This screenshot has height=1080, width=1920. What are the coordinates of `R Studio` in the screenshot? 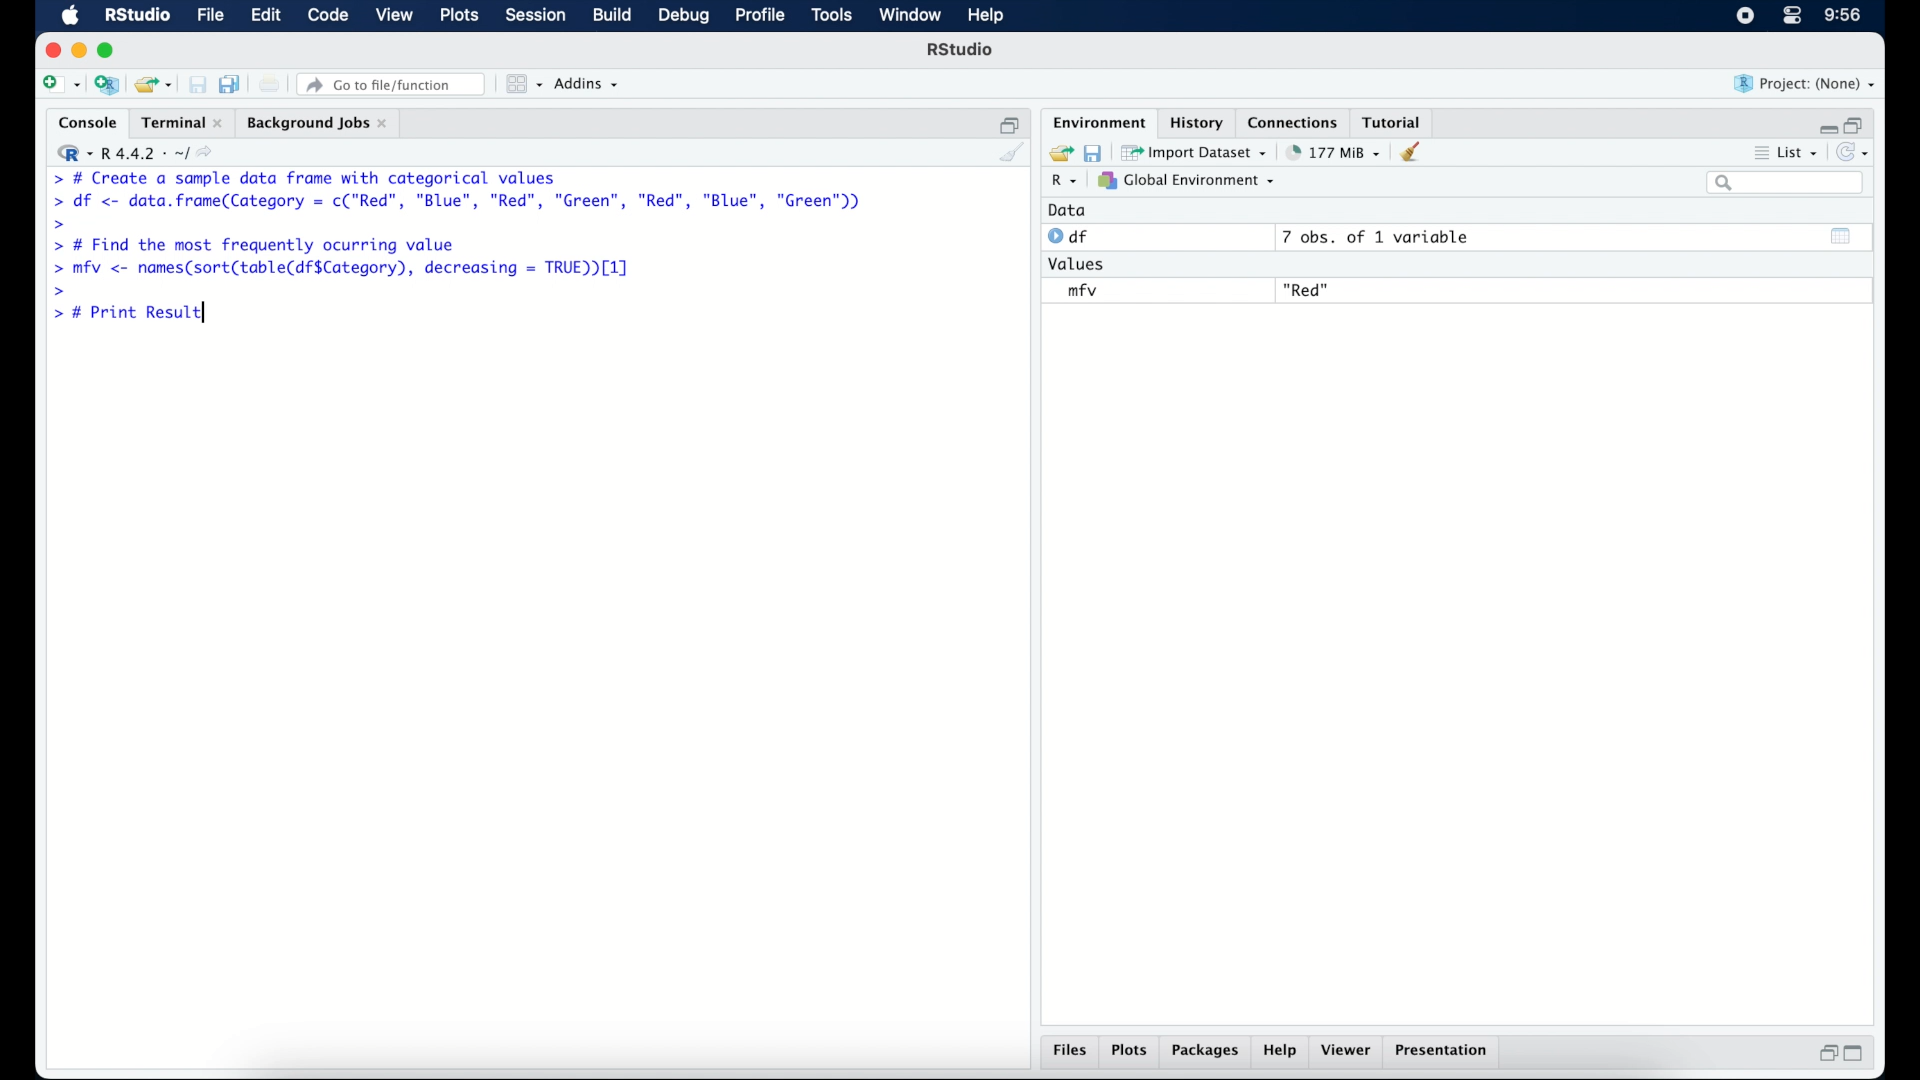 It's located at (962, 50).